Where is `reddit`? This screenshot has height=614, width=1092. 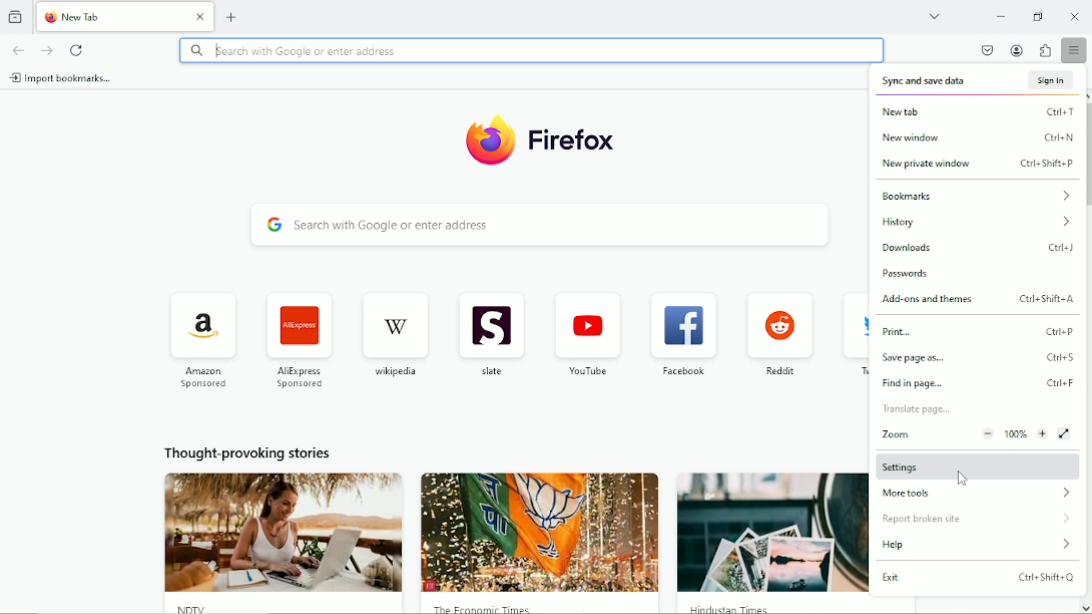
reddit is located at coordinates (780, 371).